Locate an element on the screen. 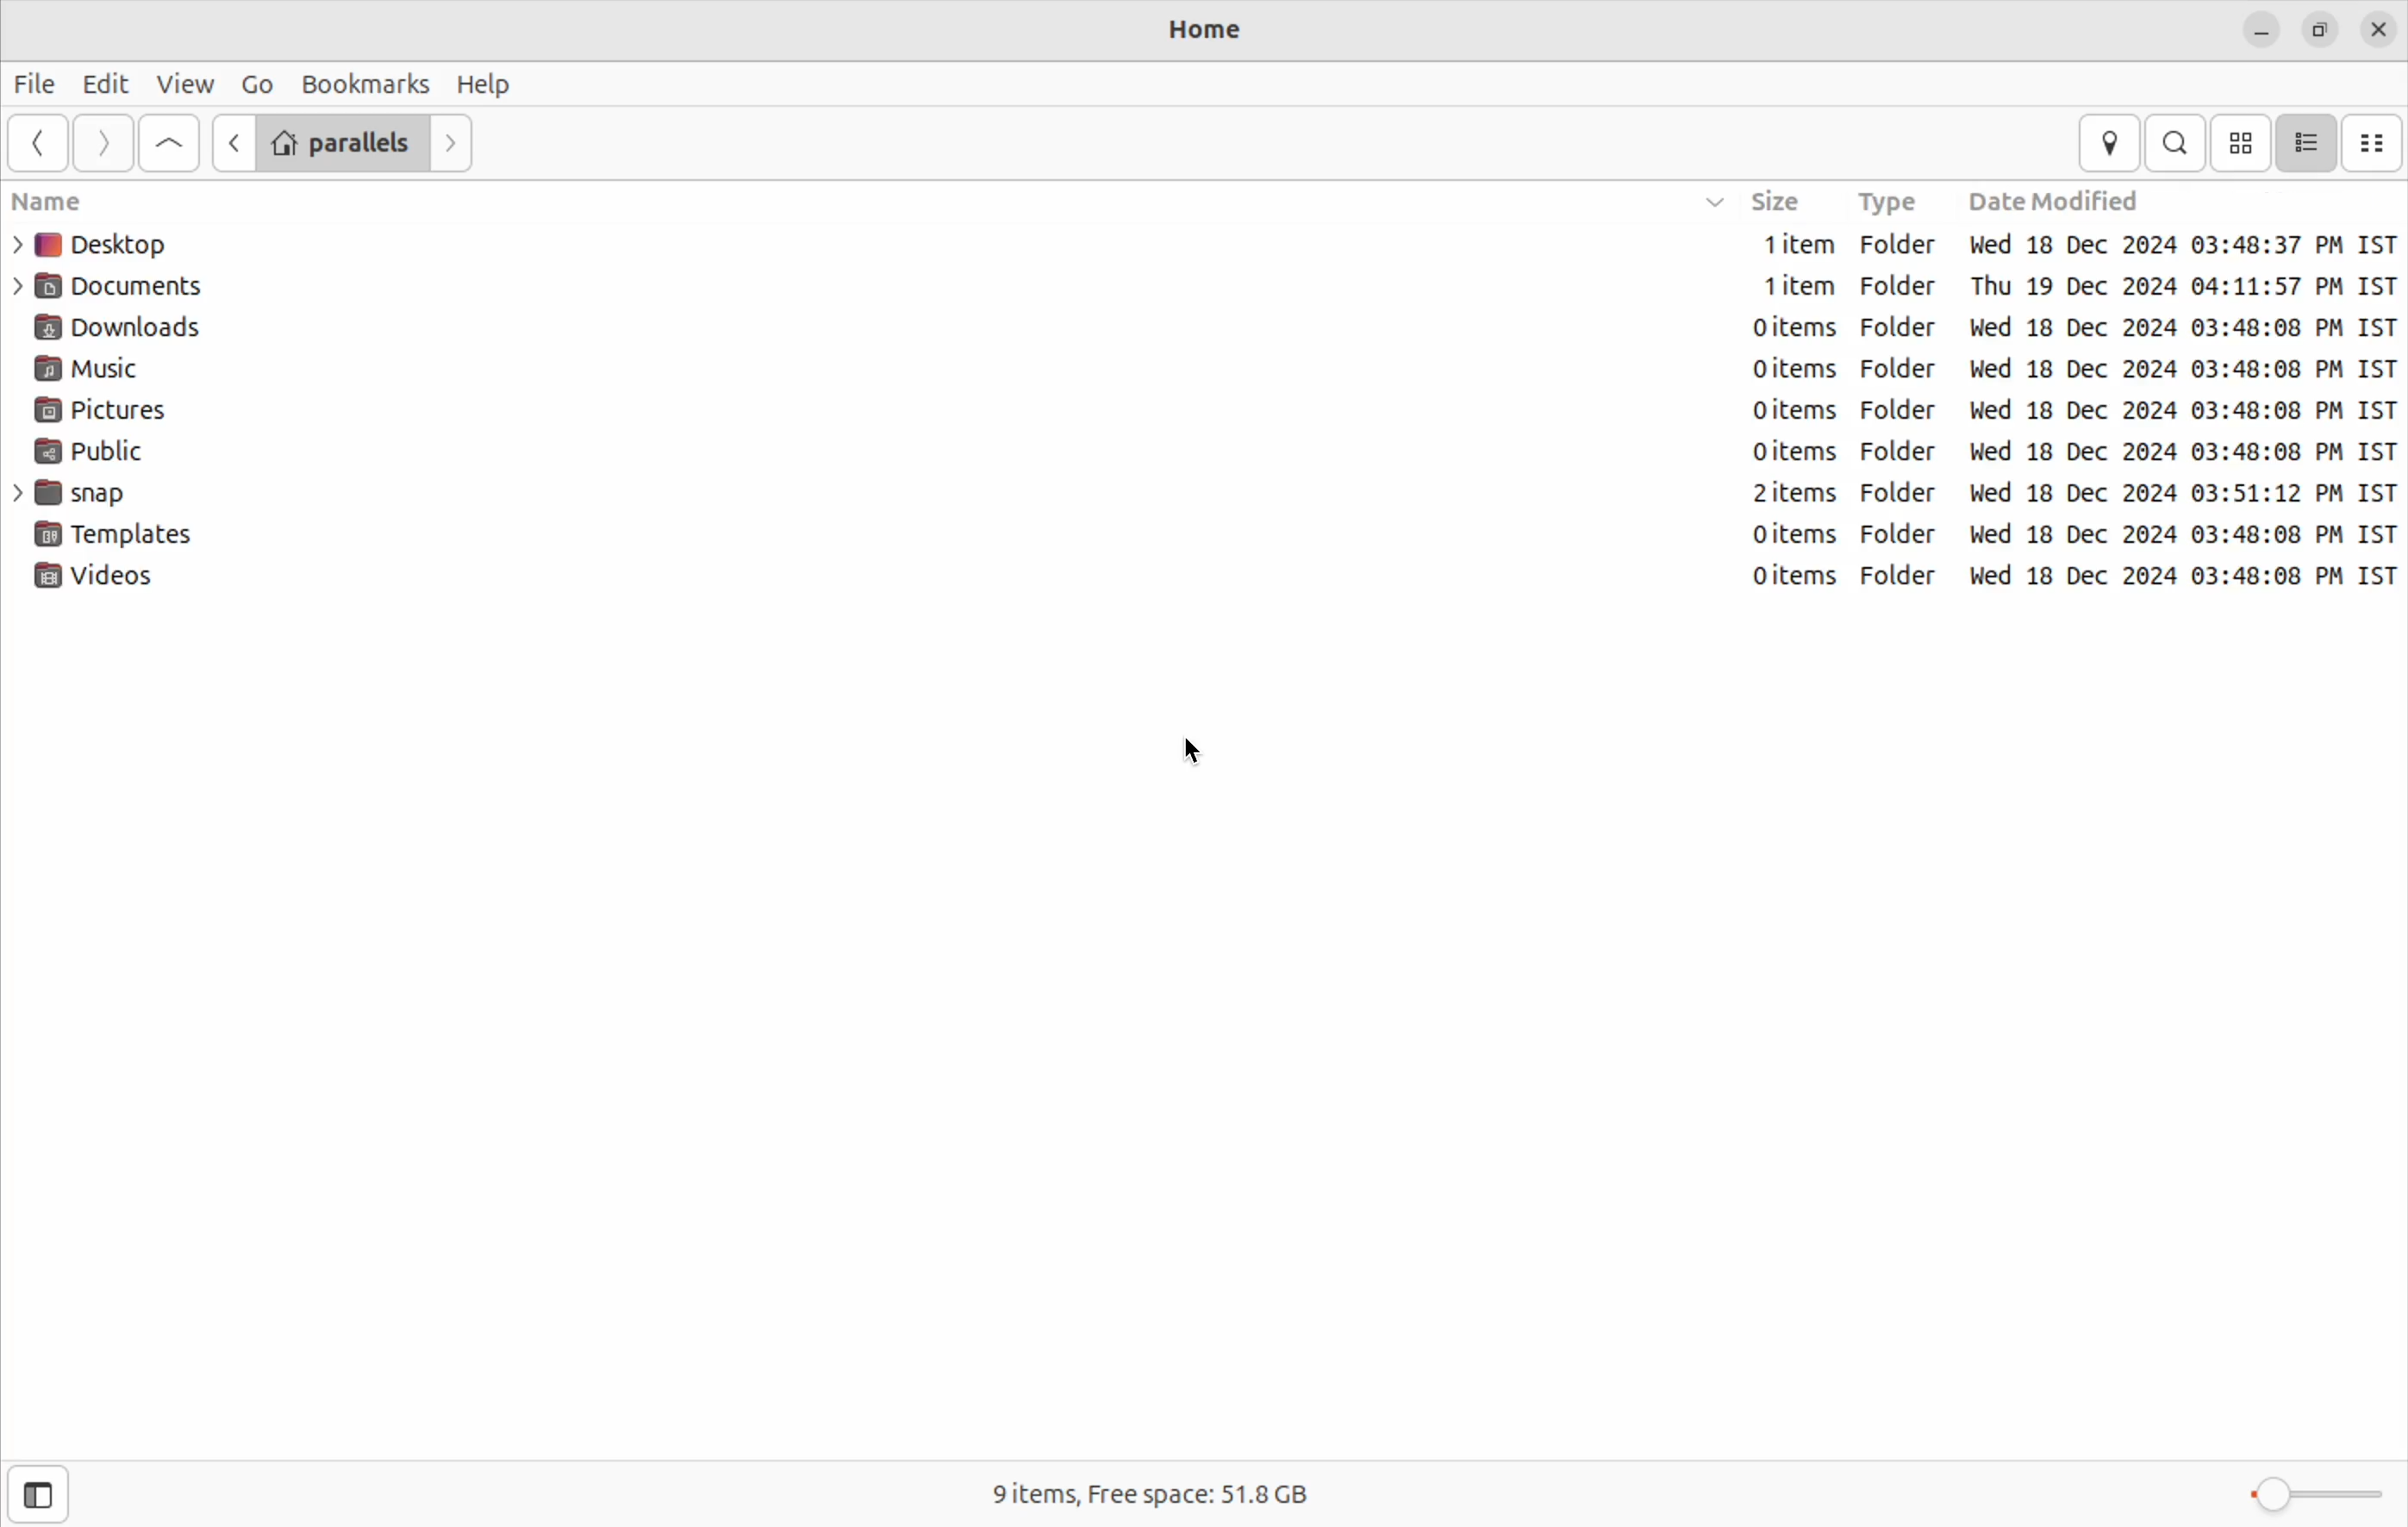 Image resolution: width=2408 pixels, height=1527 pixels. cursor is located at coordinates (1204, 752).